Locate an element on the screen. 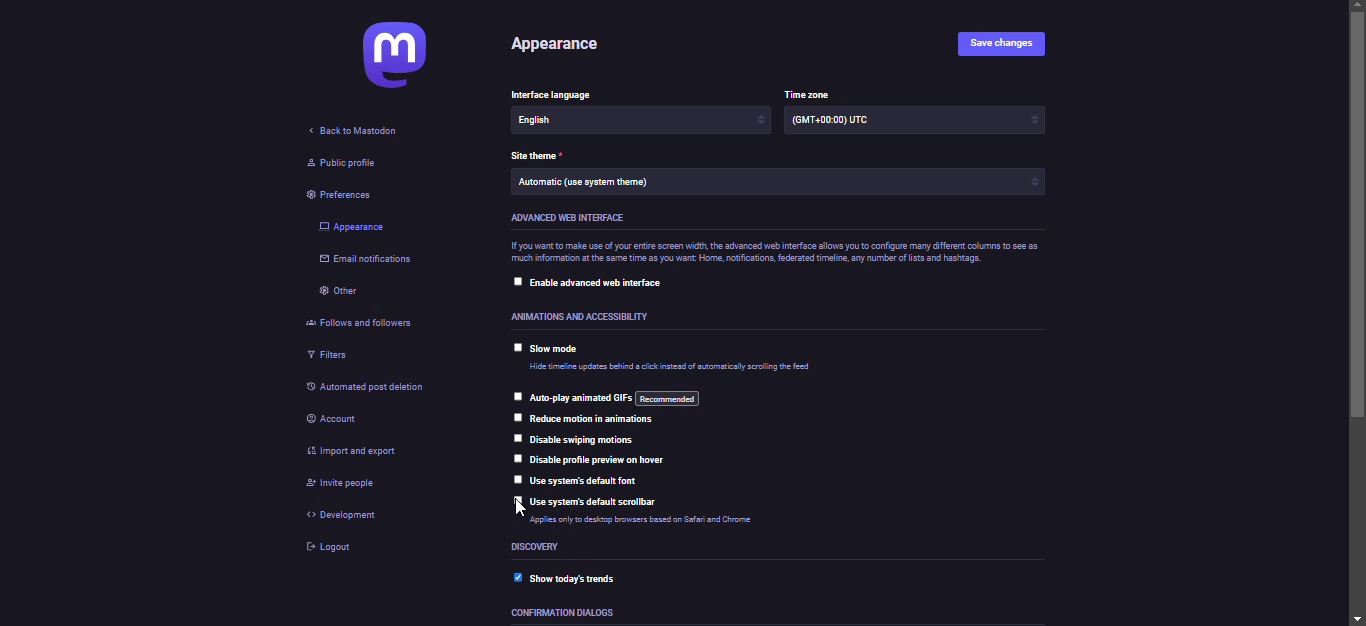 This screenshot has height=626, width=1366. slow mode is located at coordinates (559, 348).